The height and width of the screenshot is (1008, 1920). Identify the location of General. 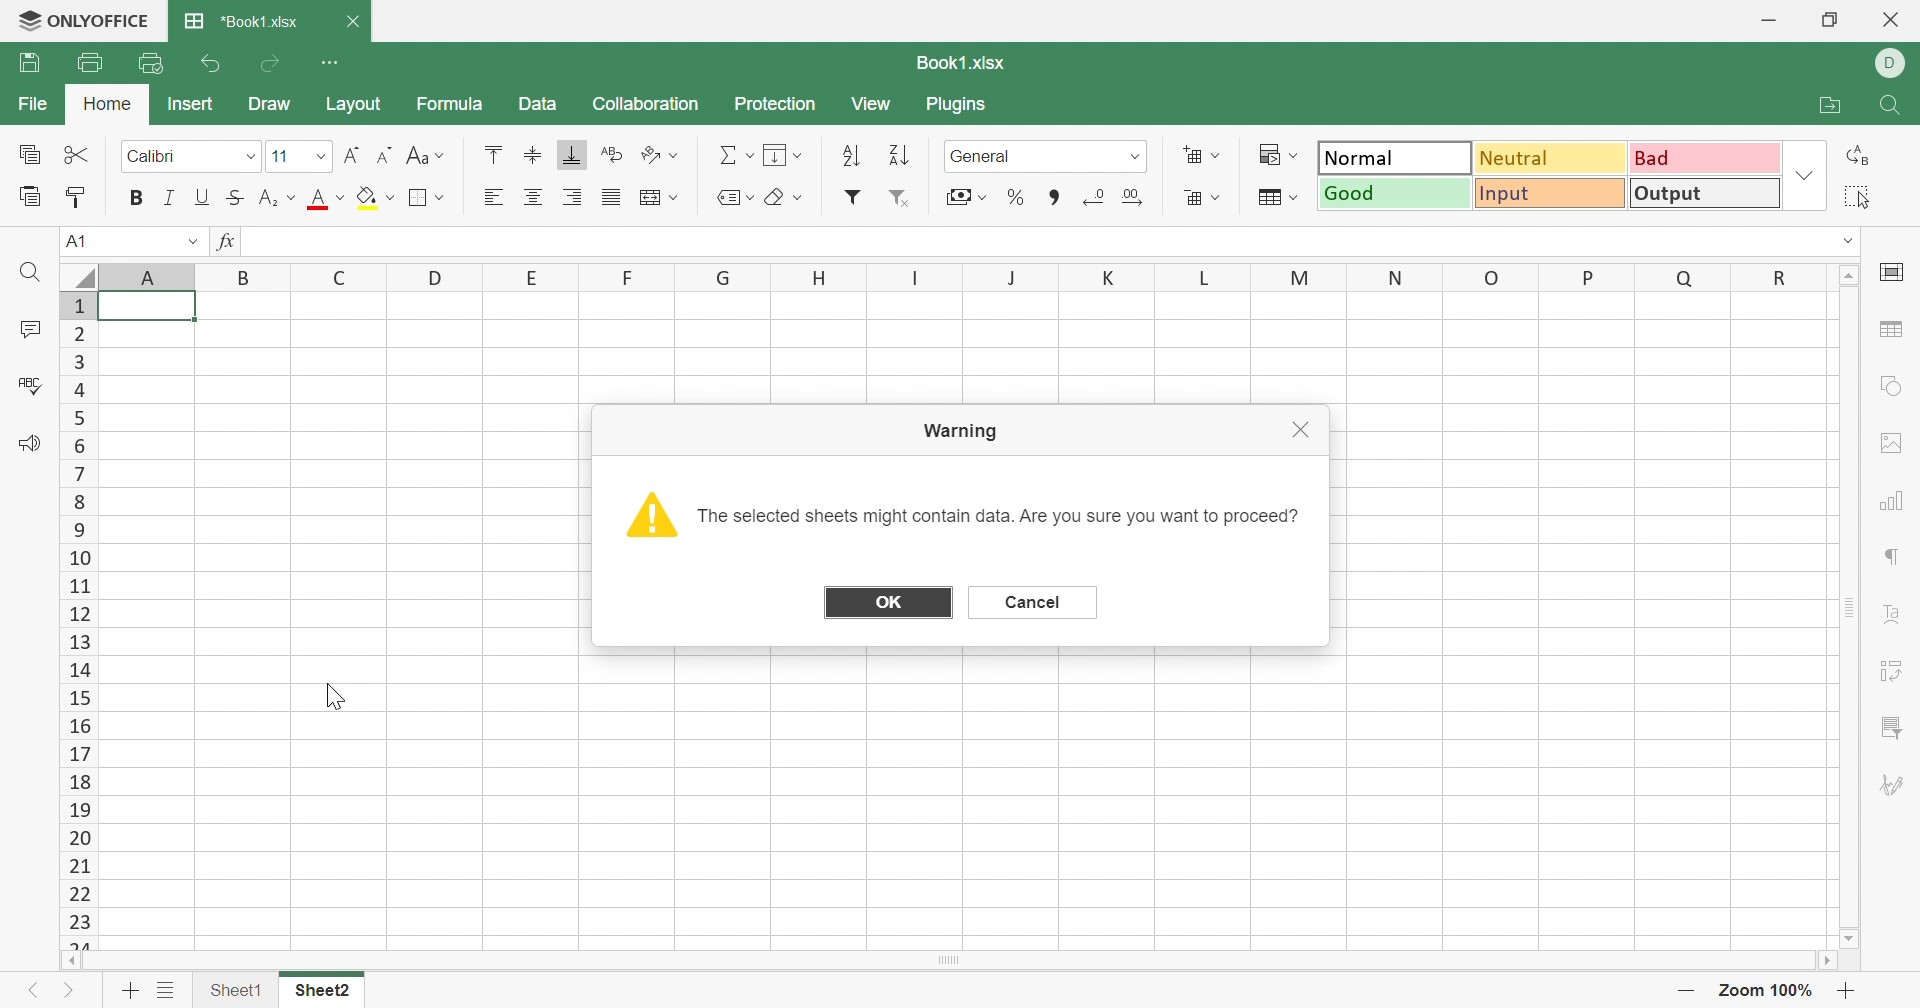
(982, 157).